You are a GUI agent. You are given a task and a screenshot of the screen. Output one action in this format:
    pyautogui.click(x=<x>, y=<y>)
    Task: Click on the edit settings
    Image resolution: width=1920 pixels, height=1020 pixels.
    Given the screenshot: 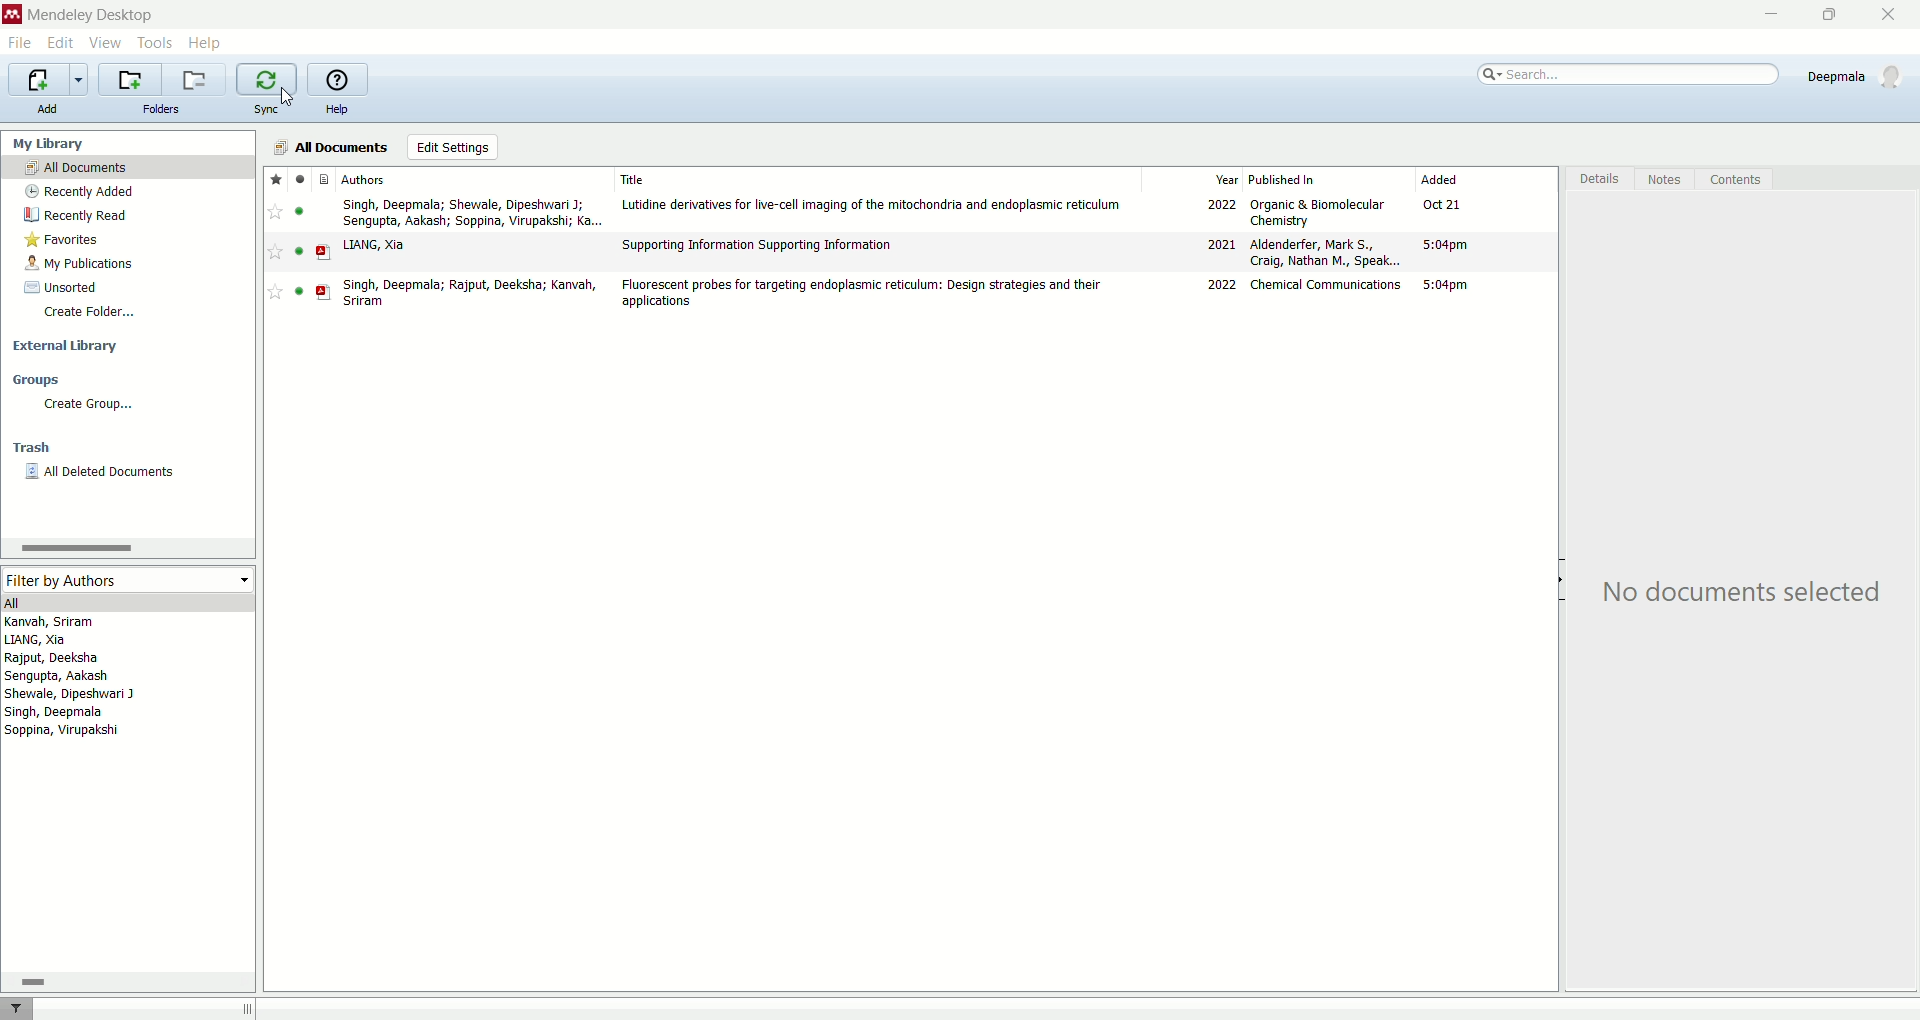 What is the action you would take?
    pyautogui.click(x=453, y=147)
    